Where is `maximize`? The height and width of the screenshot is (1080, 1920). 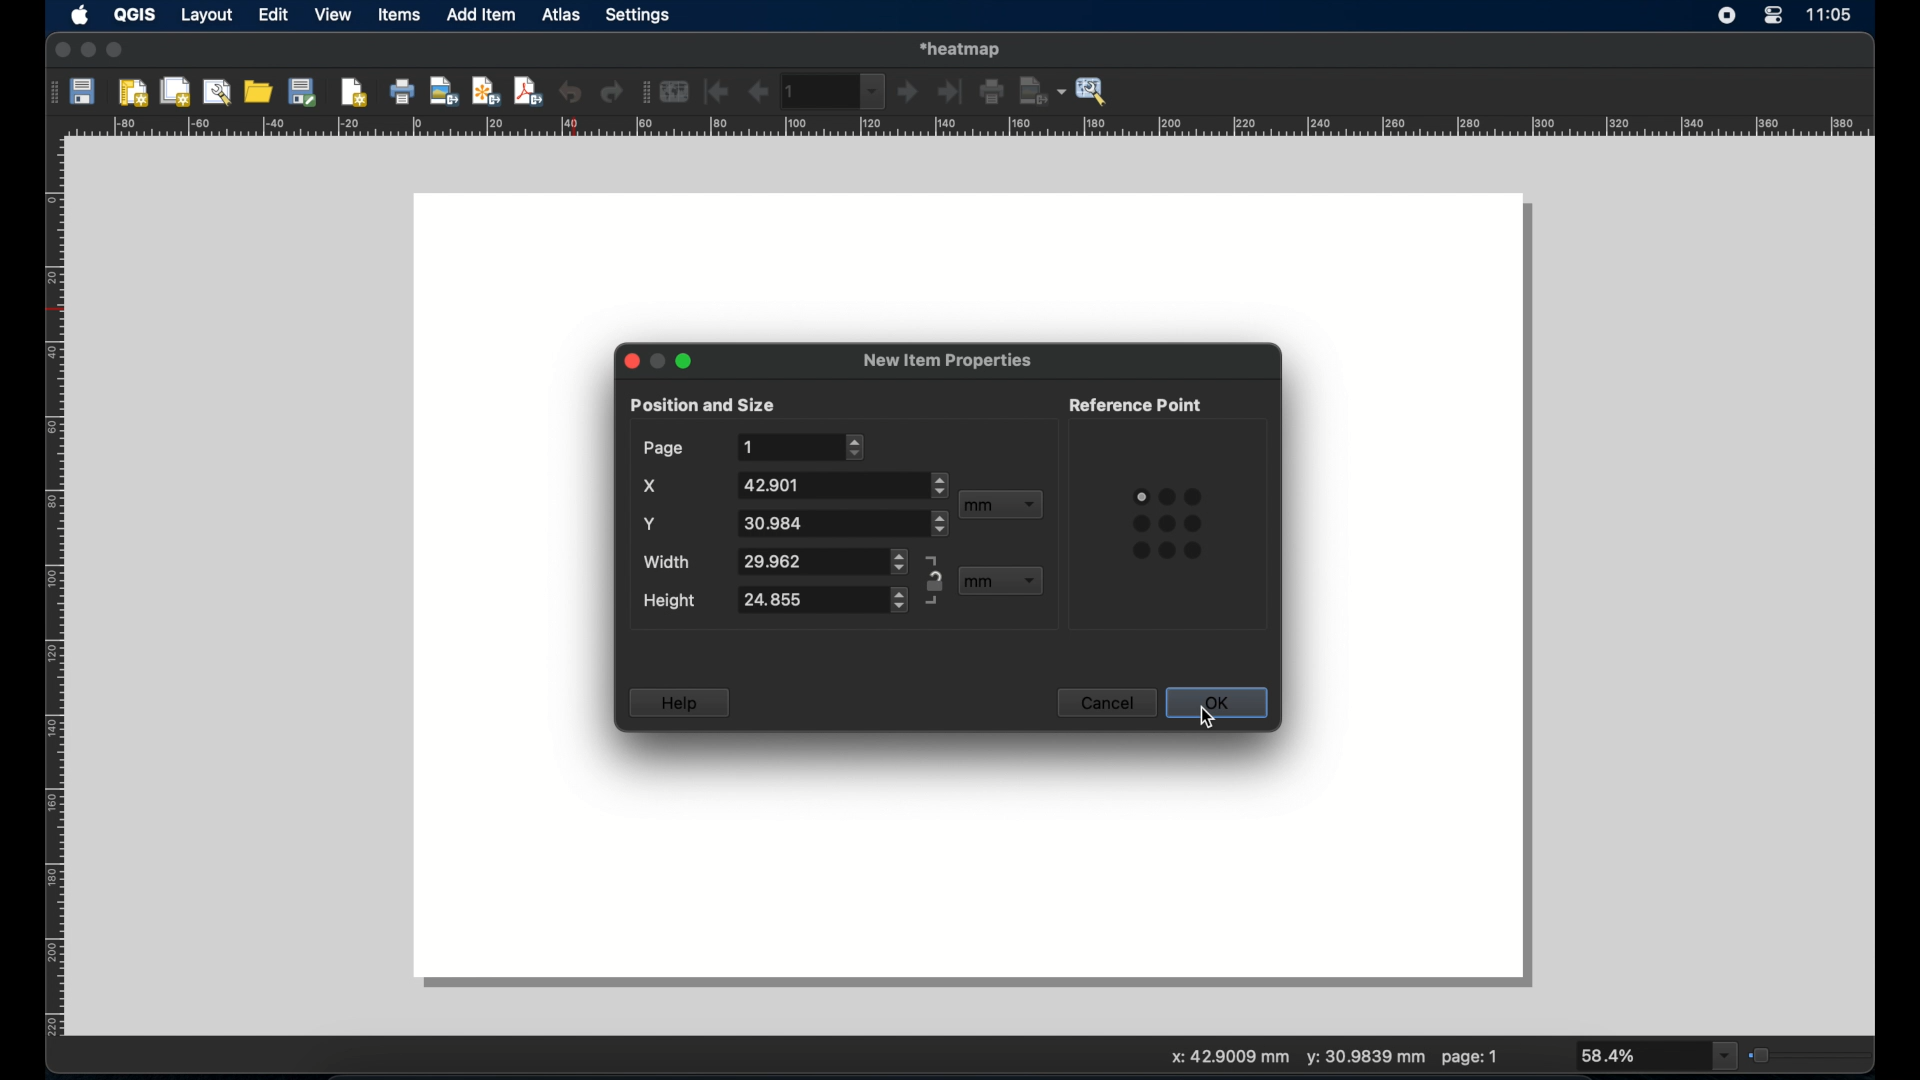
maximize is located at coordinates (684, 362).